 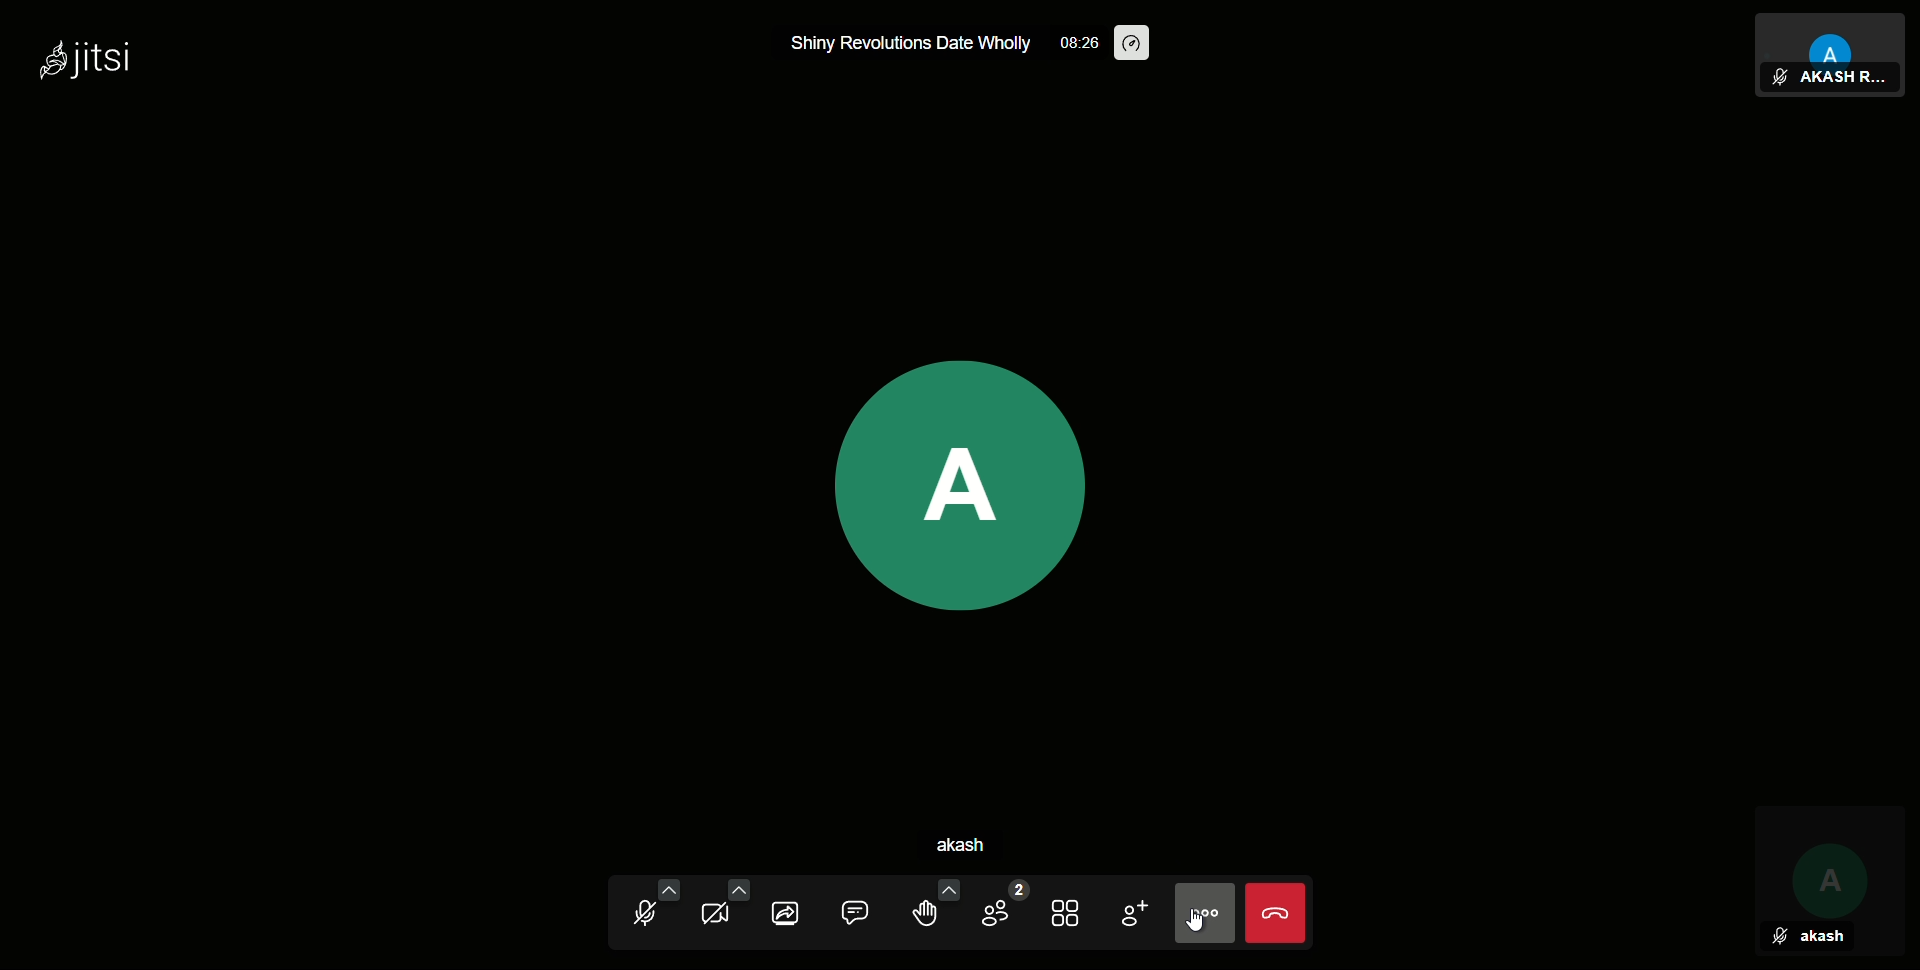 I want to click on name, so click(x=1823, y=937).